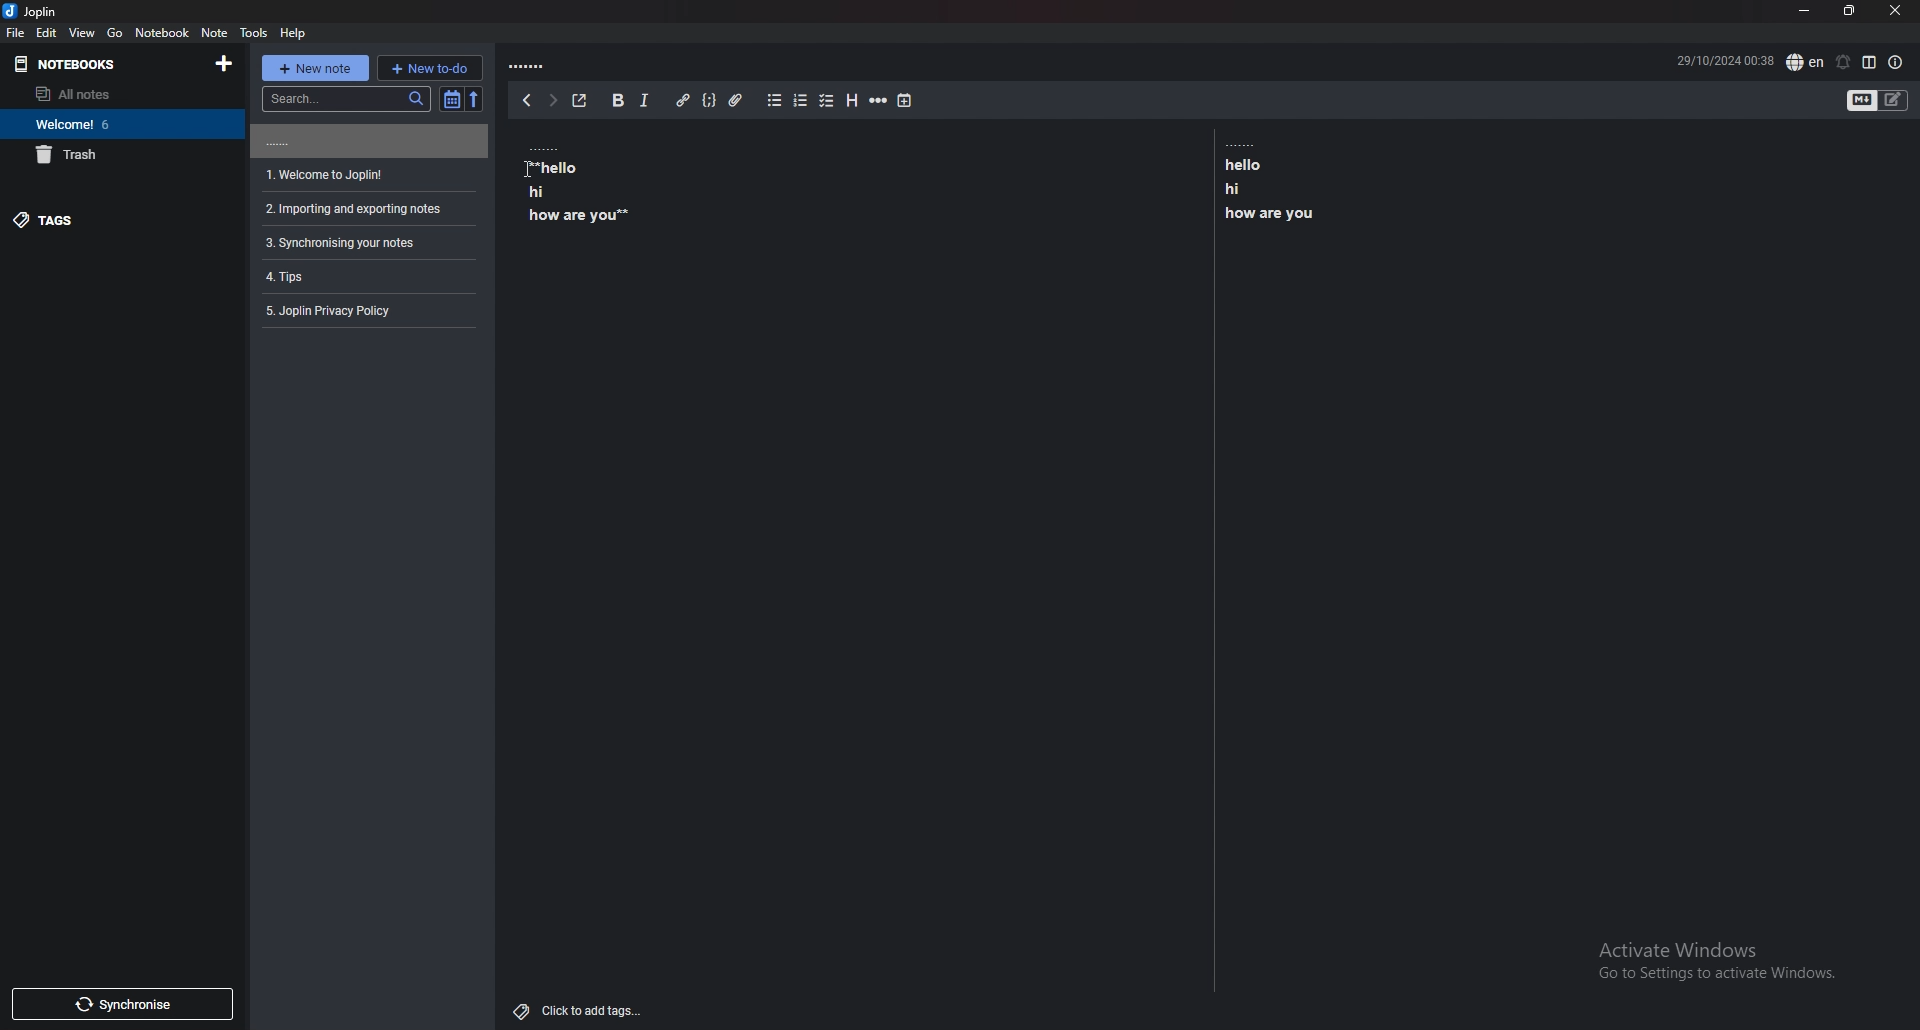 Image resolution: width=1920 pixels, height=1030 pixels. What do you see at coordinates (580, 191) in the screenshot?
I see `bold text` at bounding box center [580, 191].